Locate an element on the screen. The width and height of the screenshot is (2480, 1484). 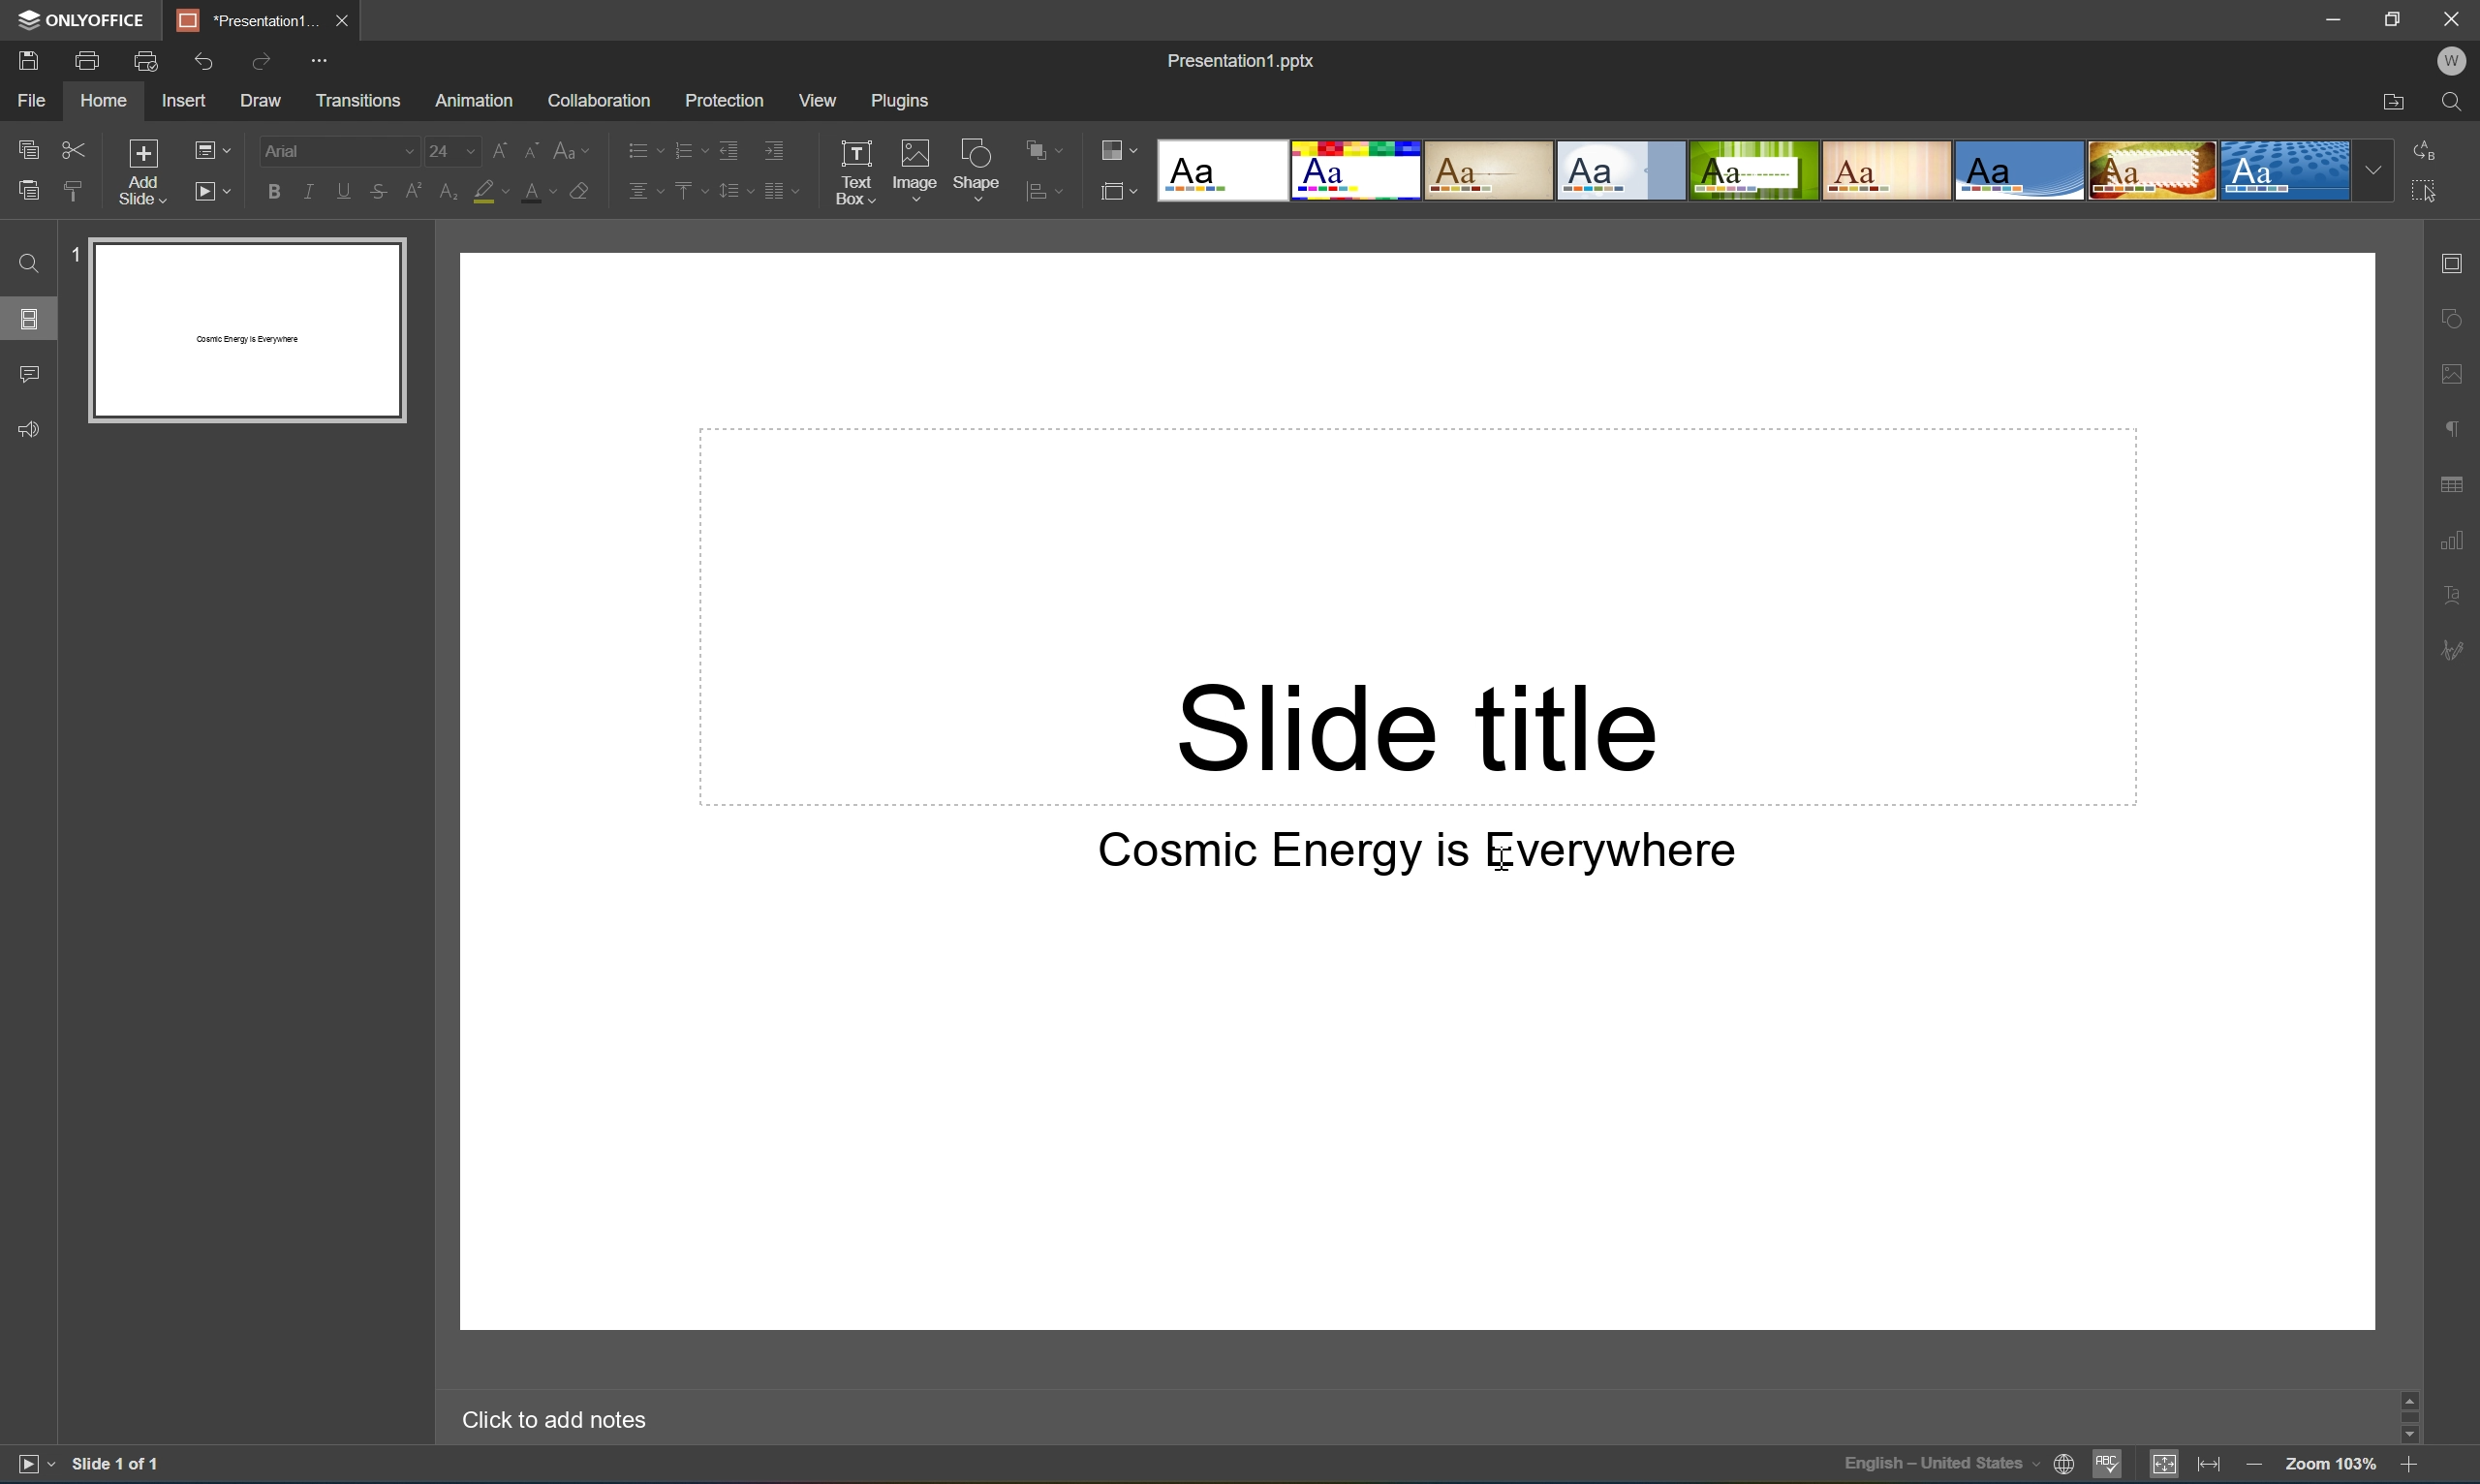
Slides is located at coordinates (32, 315).